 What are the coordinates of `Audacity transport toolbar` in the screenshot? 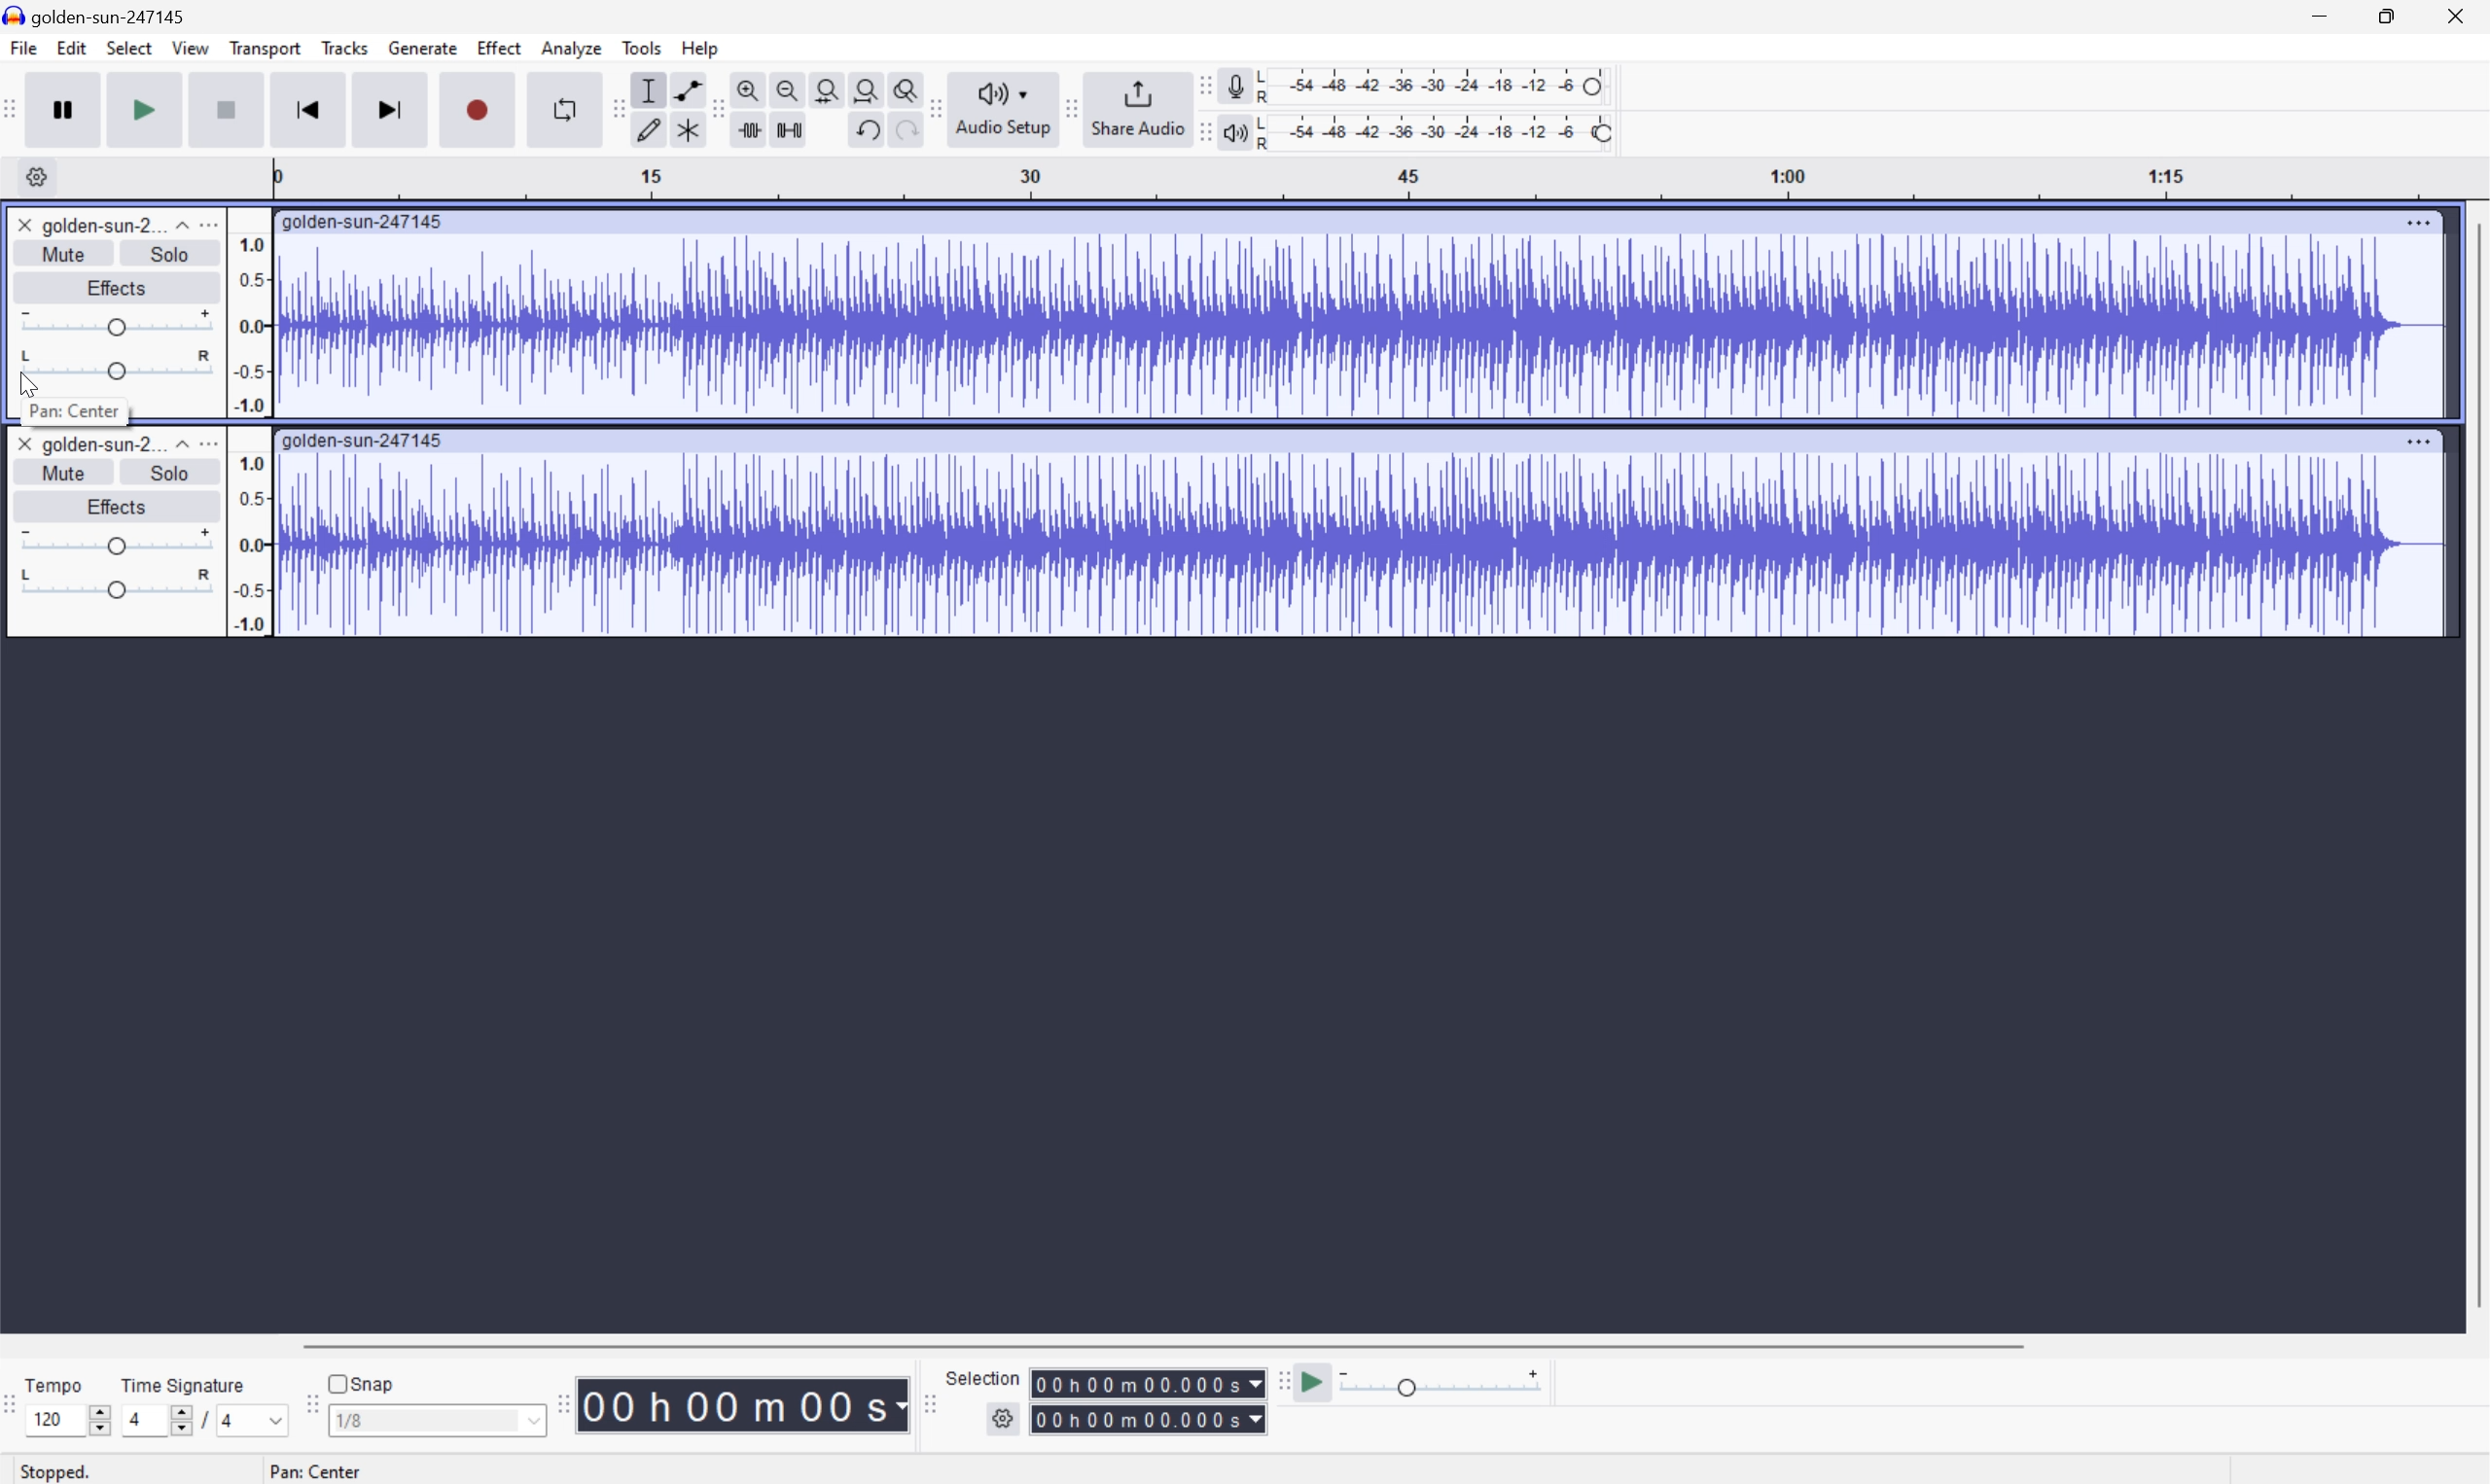 It's located at (17, 111).